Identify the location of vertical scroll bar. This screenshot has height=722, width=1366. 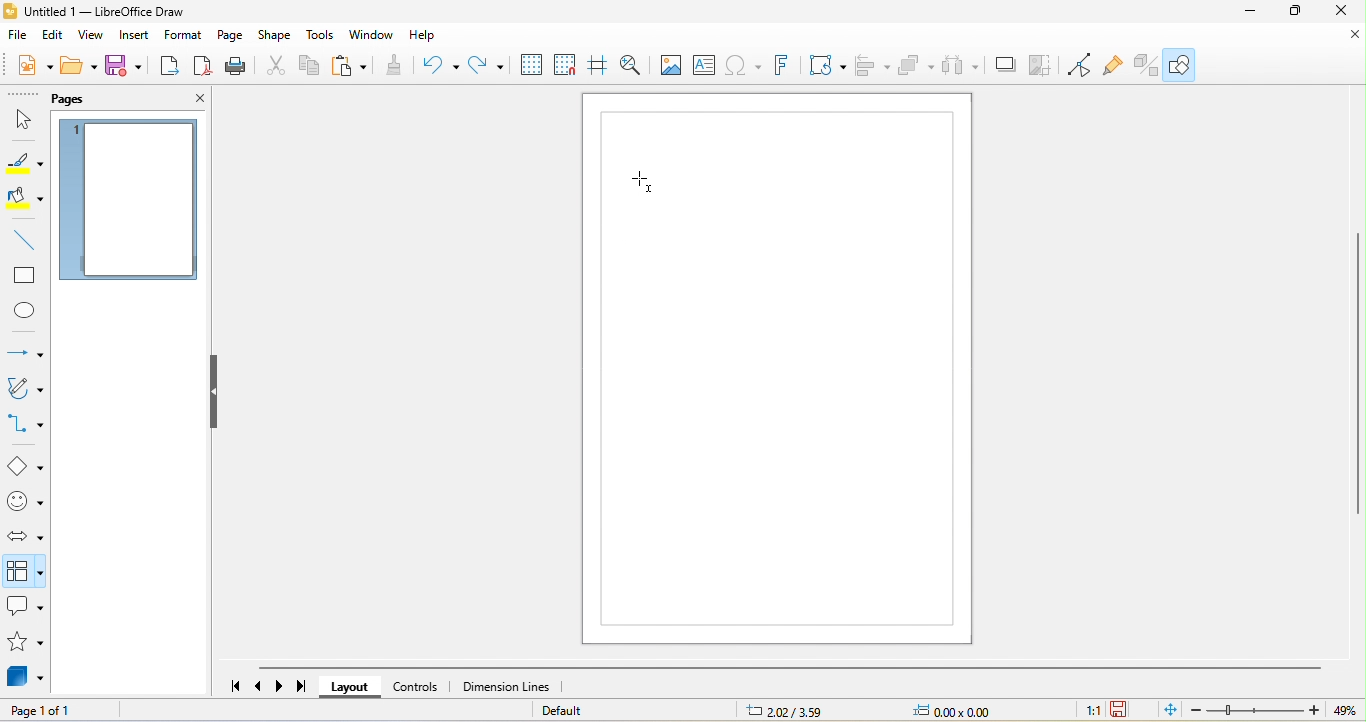
(1357, 373).